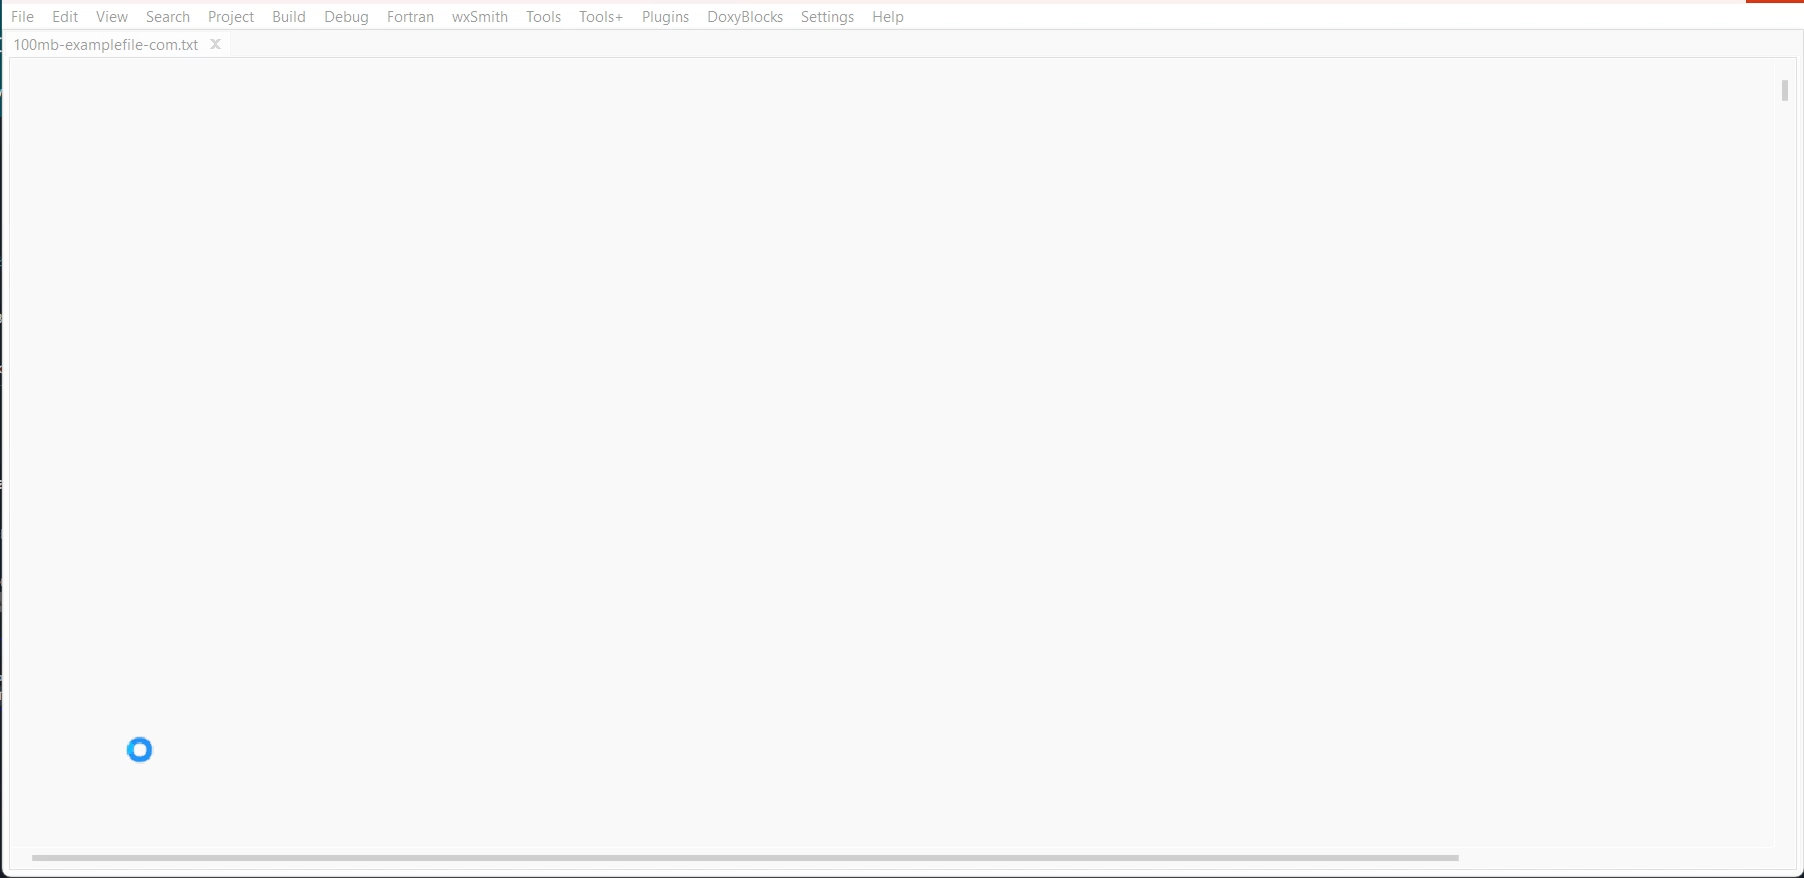 The width and height of the screenshot is (1804, 878). Describe the element at coordinates (745, 17) in the screenshot. I see `DoxyBlocks` at that location.